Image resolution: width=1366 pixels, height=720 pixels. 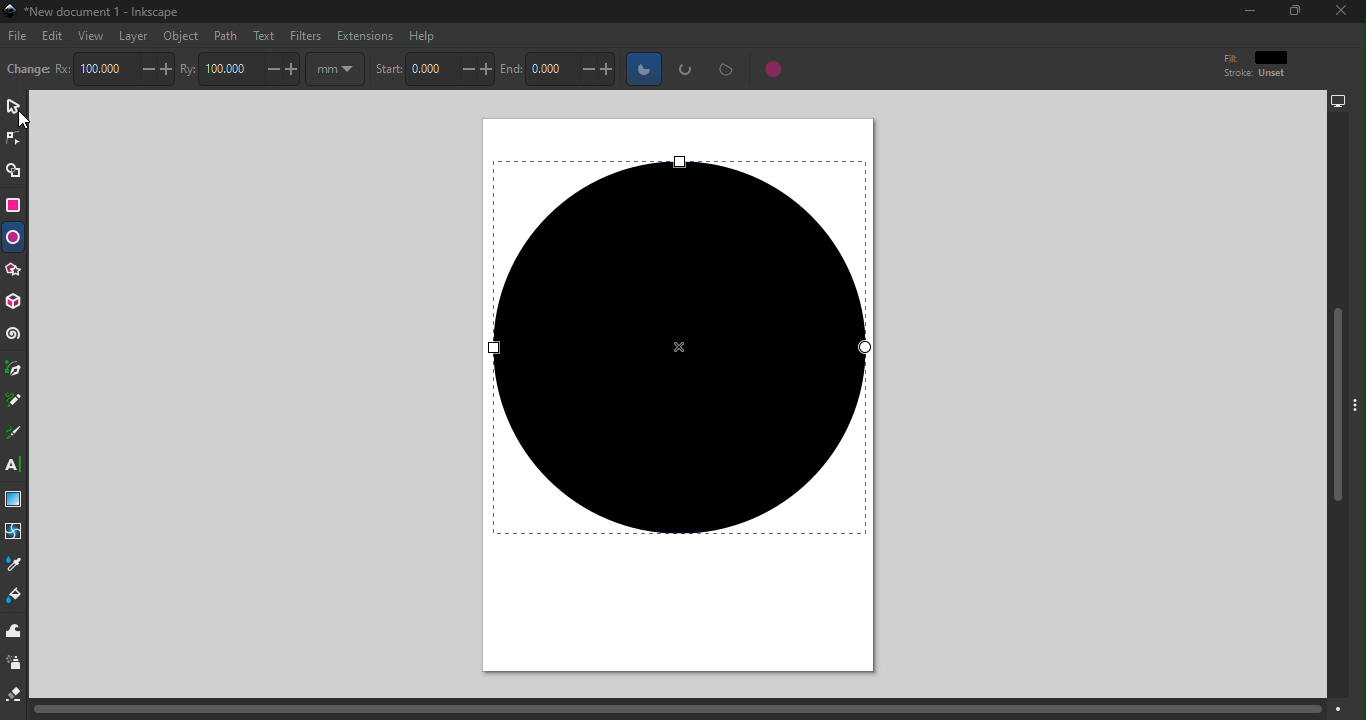 I want to click on eraser tool, so click(x=15, y=696).